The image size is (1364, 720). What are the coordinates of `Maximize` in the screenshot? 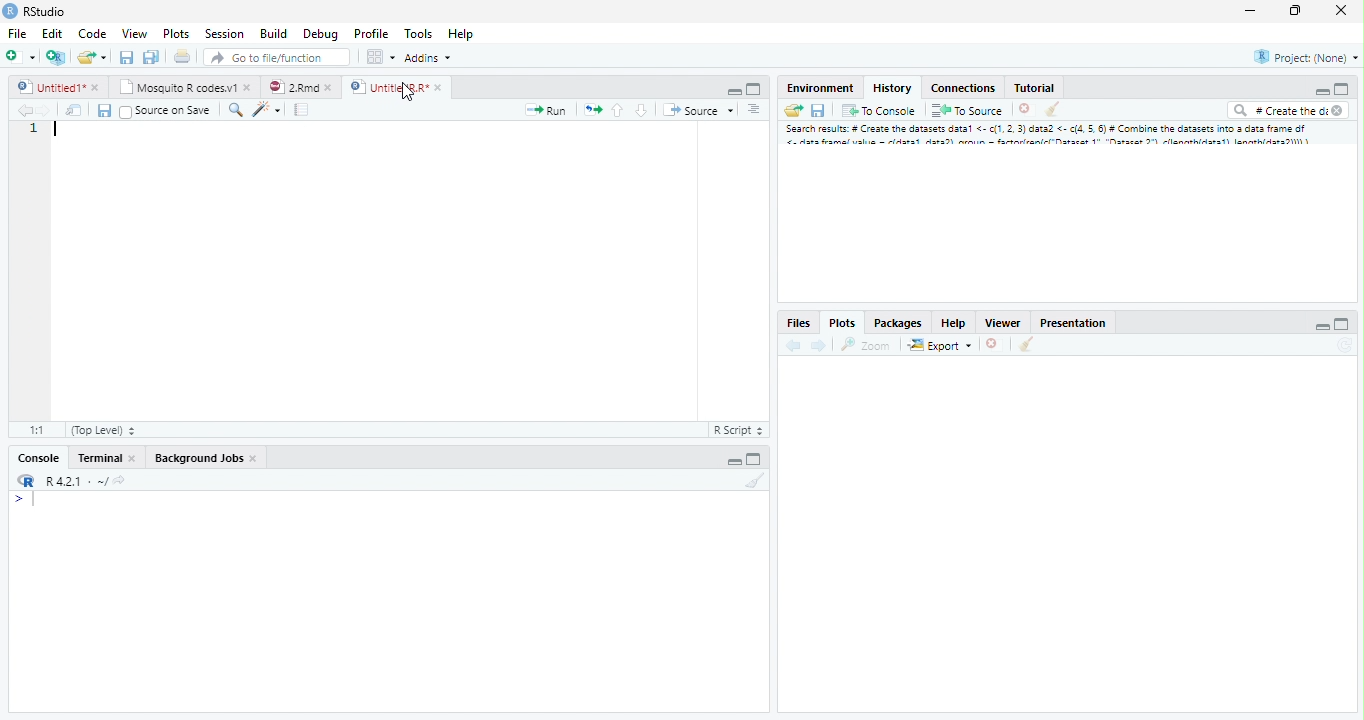 It's located at (754, 88).